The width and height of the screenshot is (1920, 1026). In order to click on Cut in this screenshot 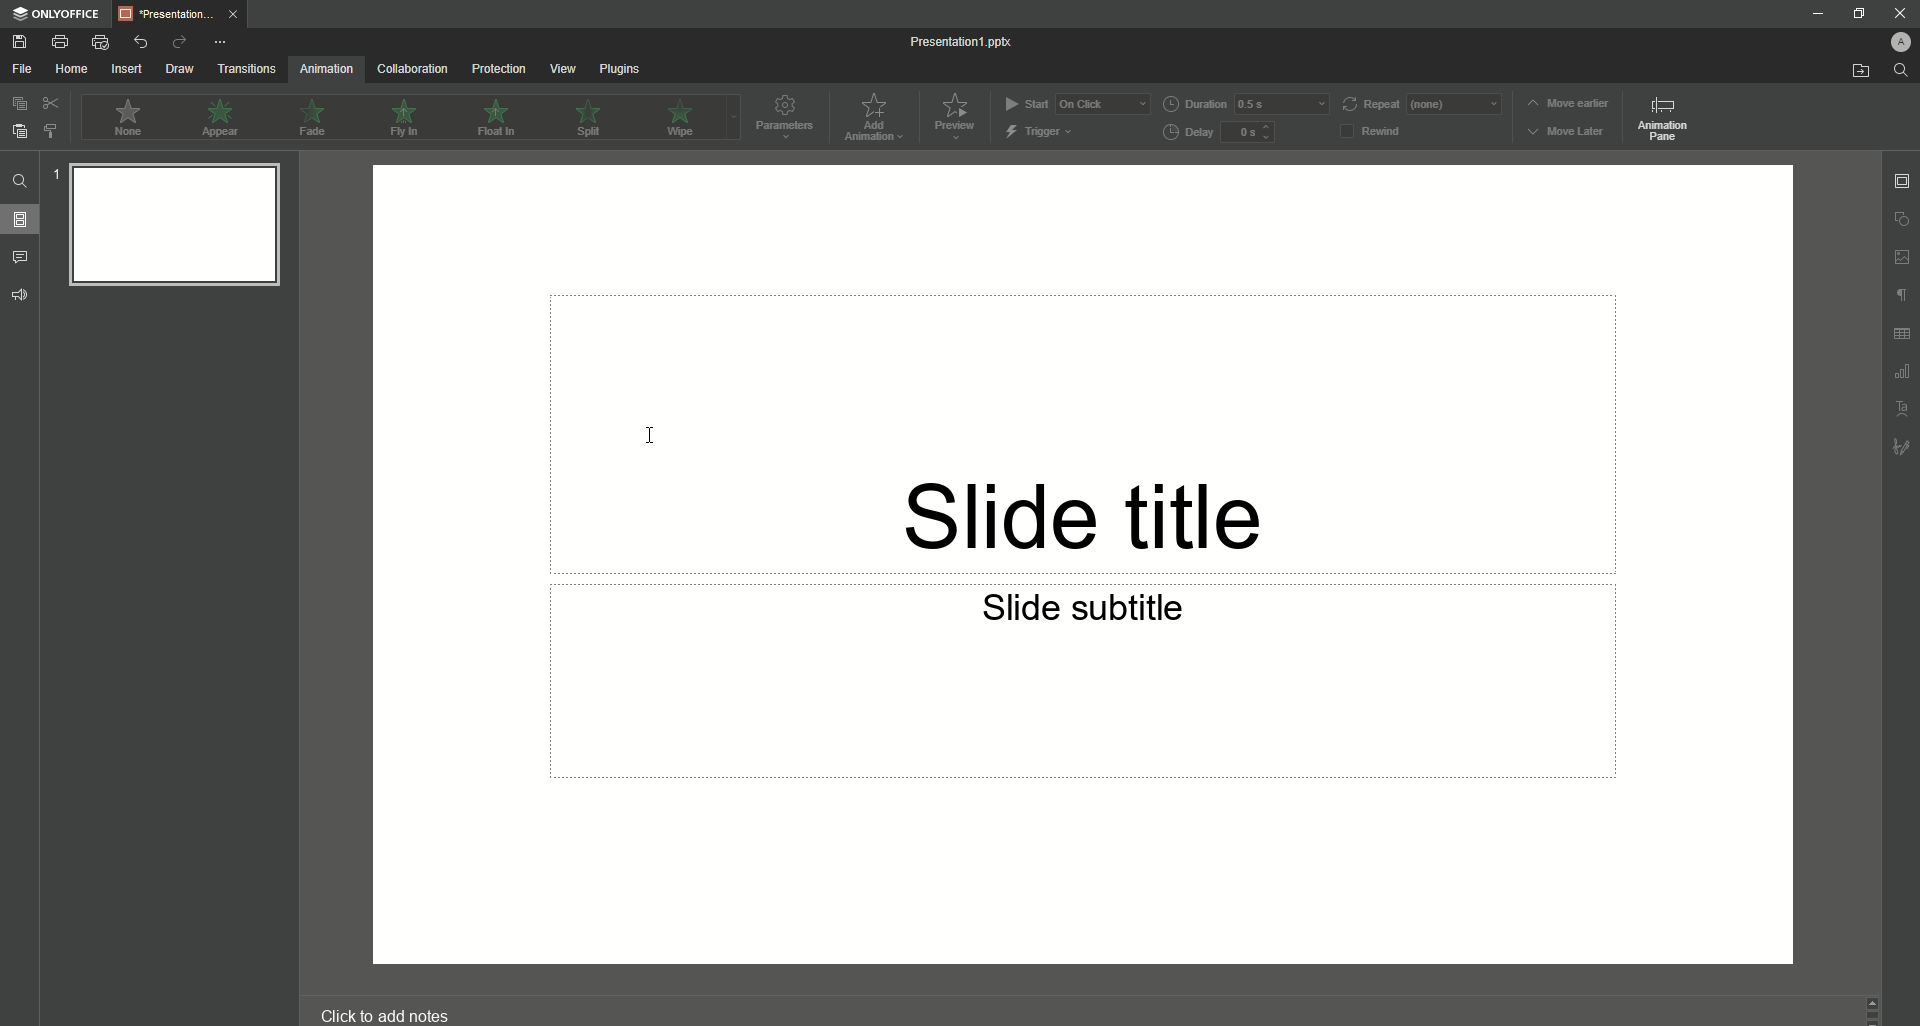, I will do `click(47, 104)`.